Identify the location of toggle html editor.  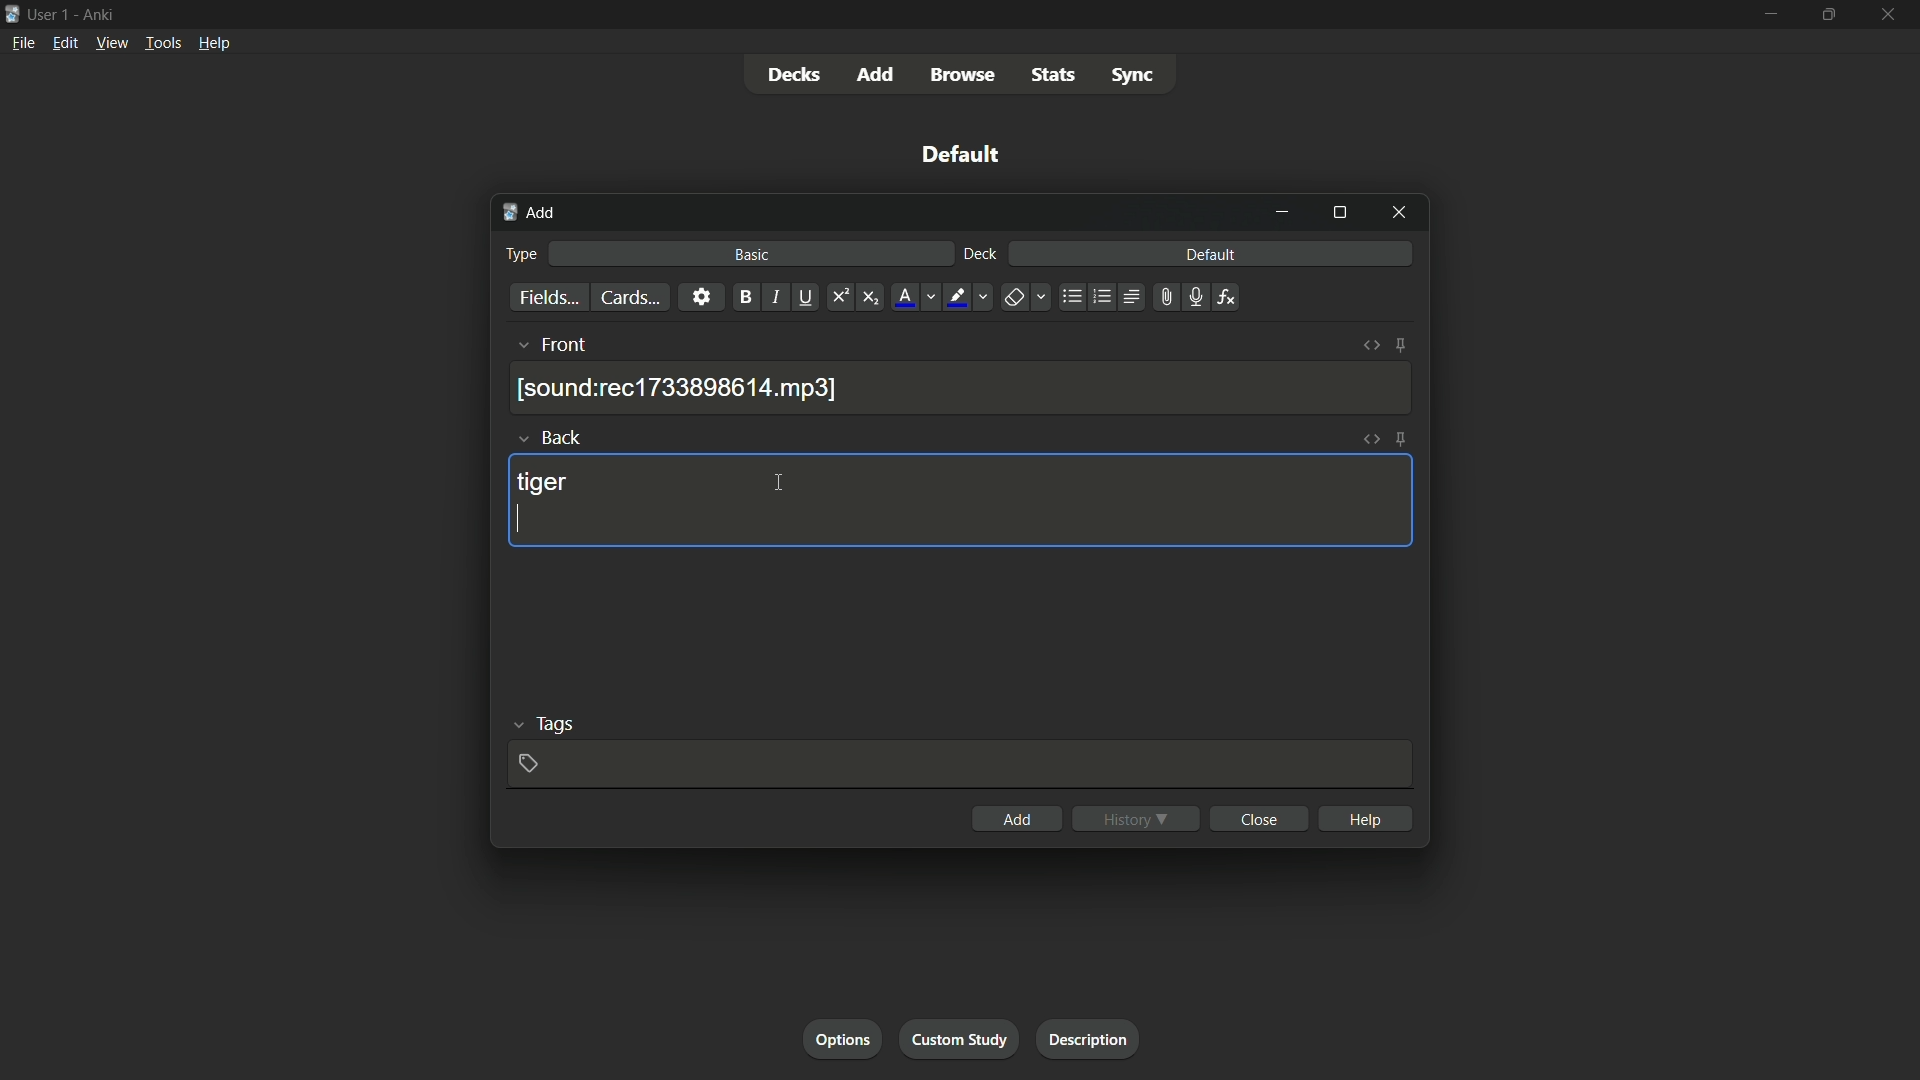
(1371, 347).